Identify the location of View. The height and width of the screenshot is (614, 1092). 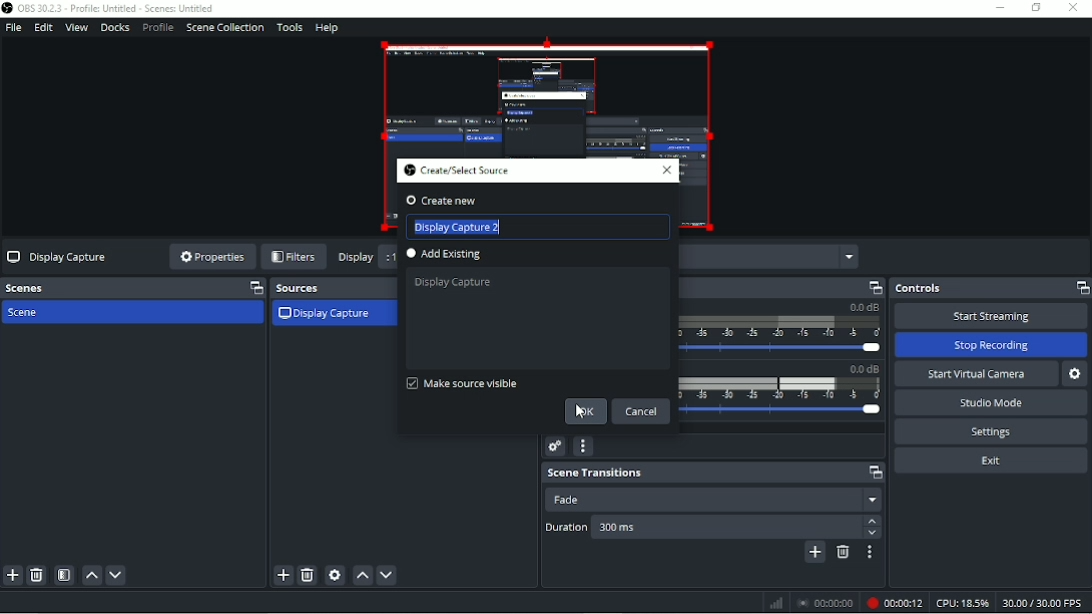
(76, 28).